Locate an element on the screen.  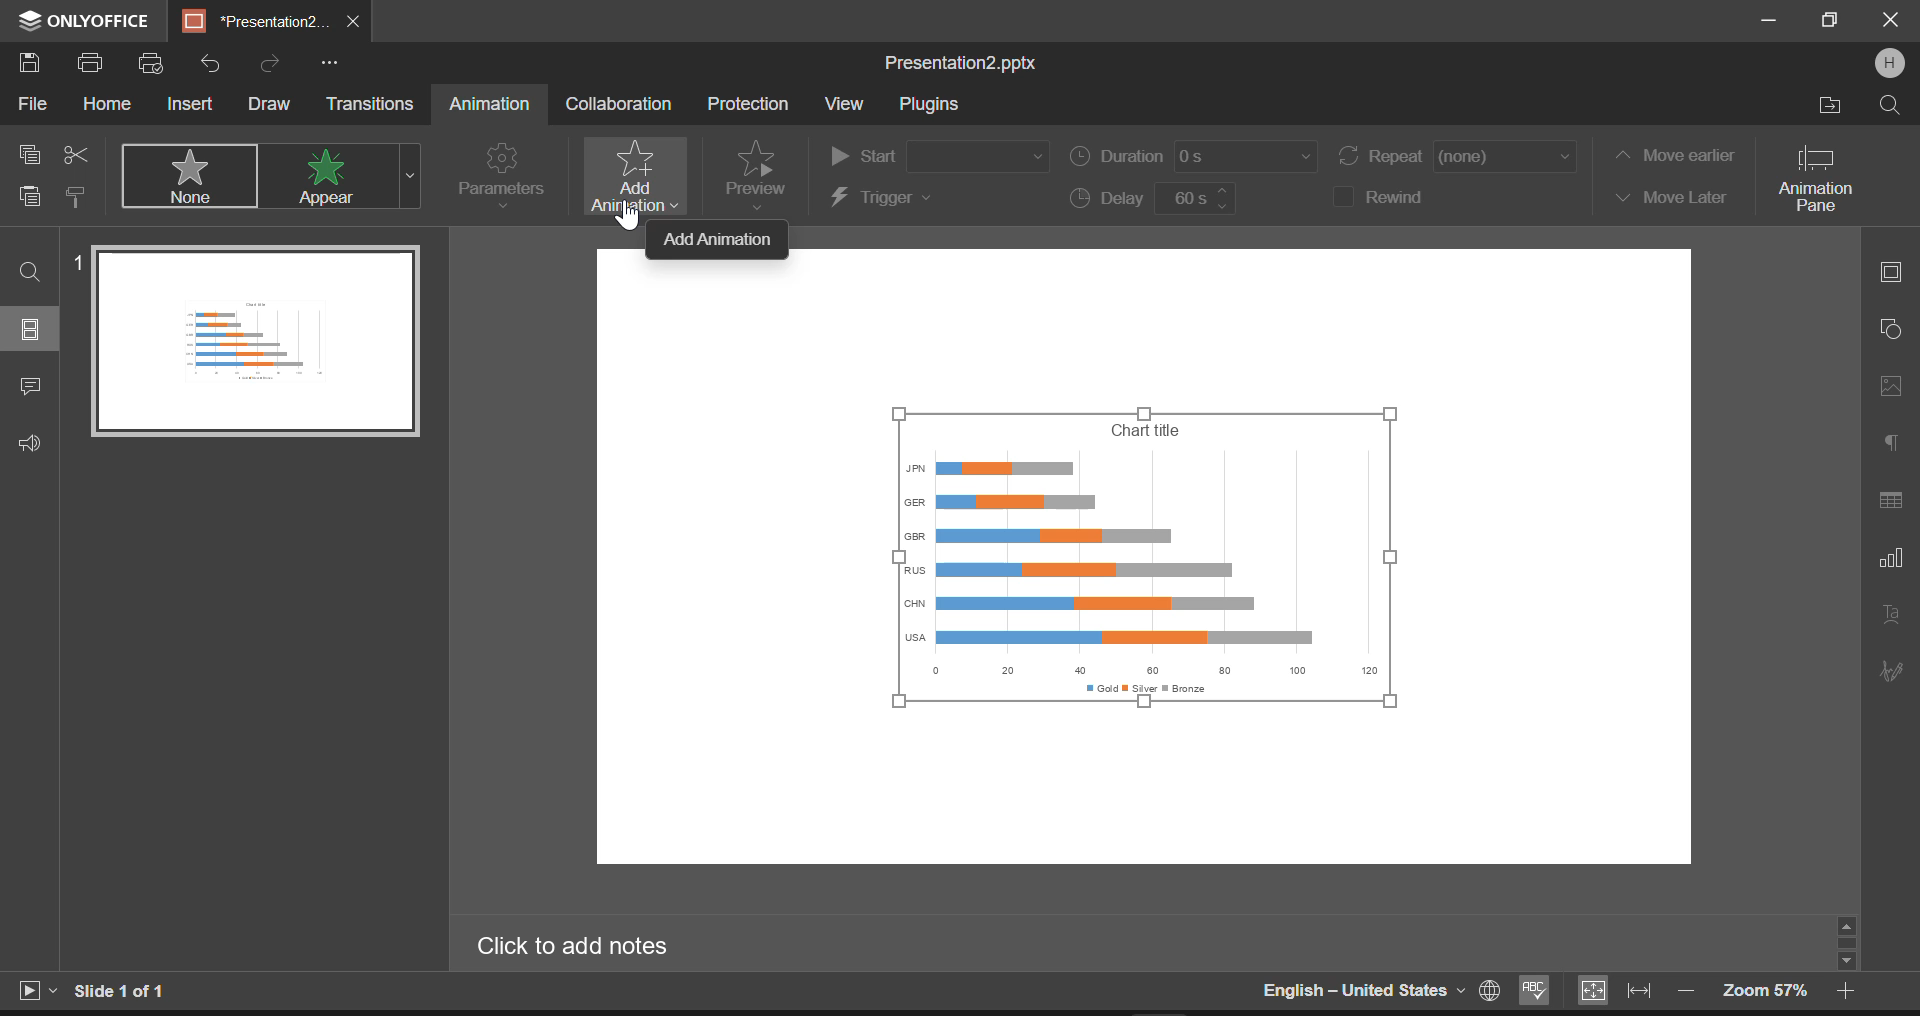
Presentation2.pptx is located at coordinates (968, 63).